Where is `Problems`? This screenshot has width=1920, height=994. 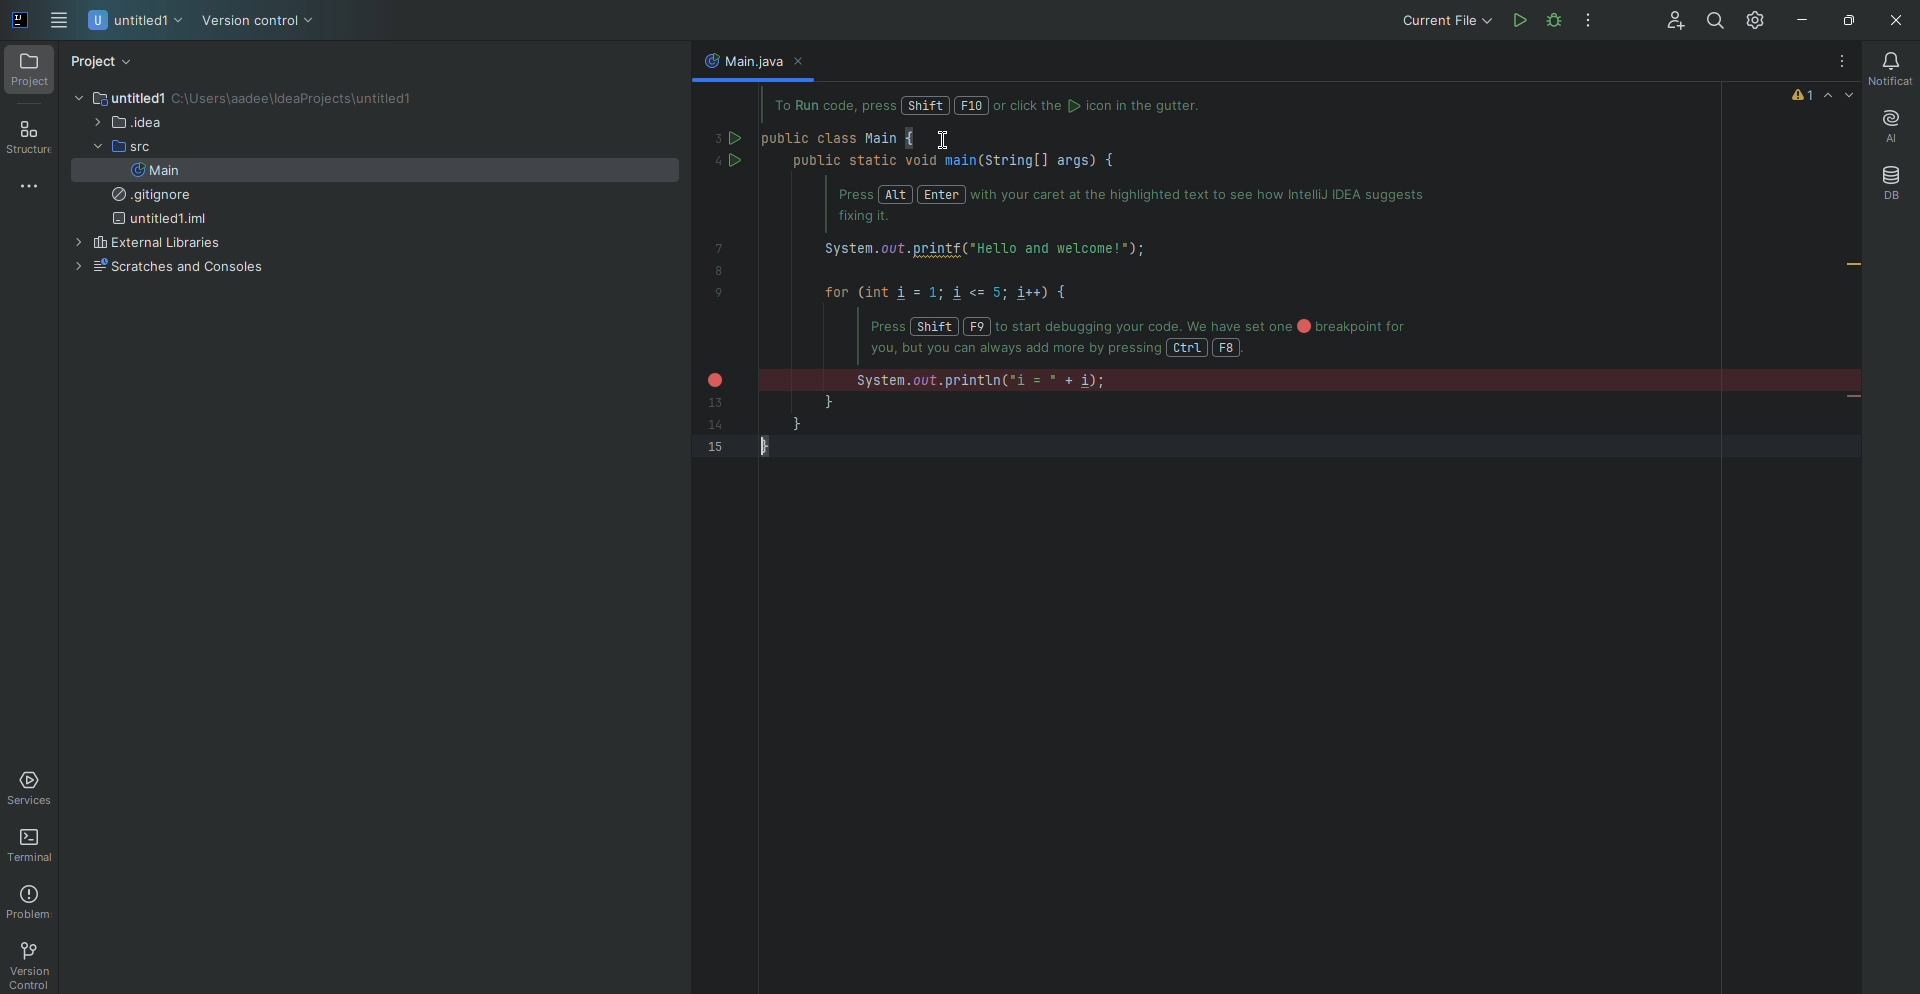
Problems is located at coordinates (32, 902).